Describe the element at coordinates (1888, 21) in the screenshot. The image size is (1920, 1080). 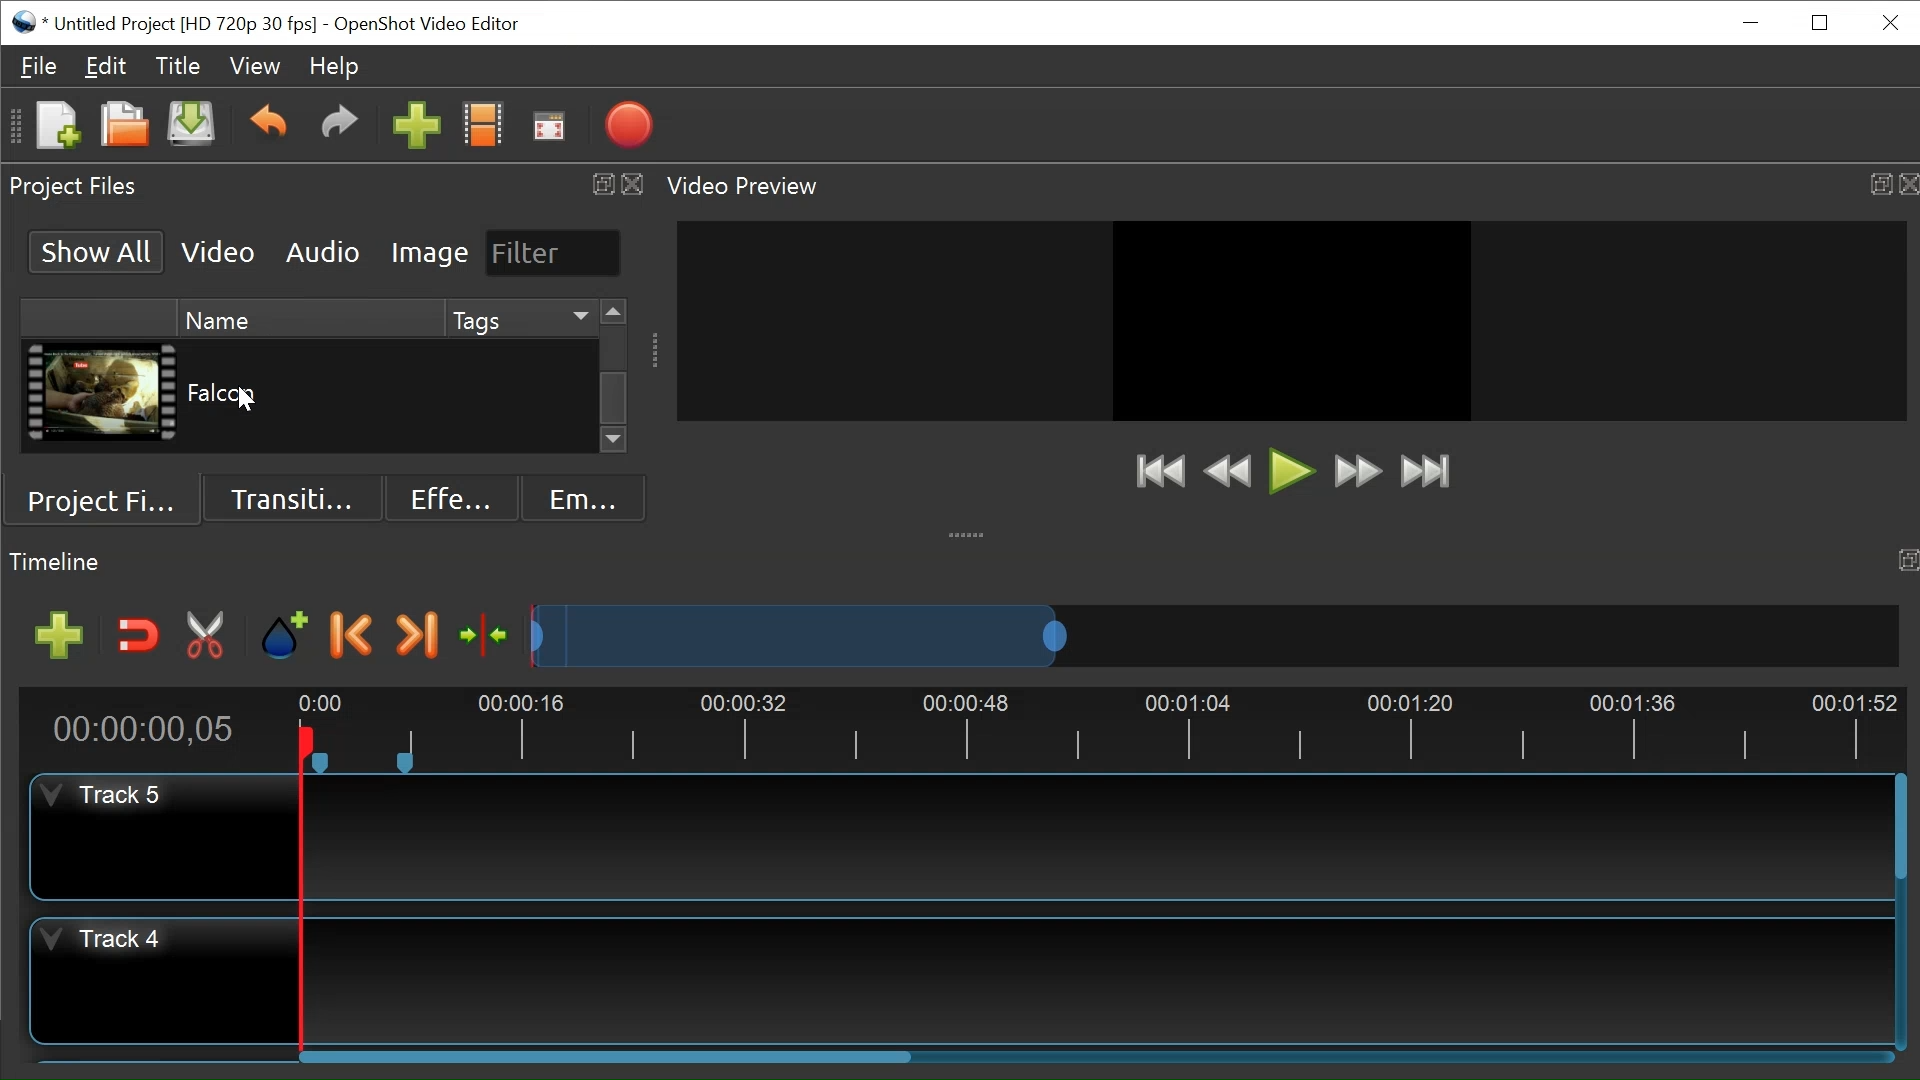
I see `Close` at that location.